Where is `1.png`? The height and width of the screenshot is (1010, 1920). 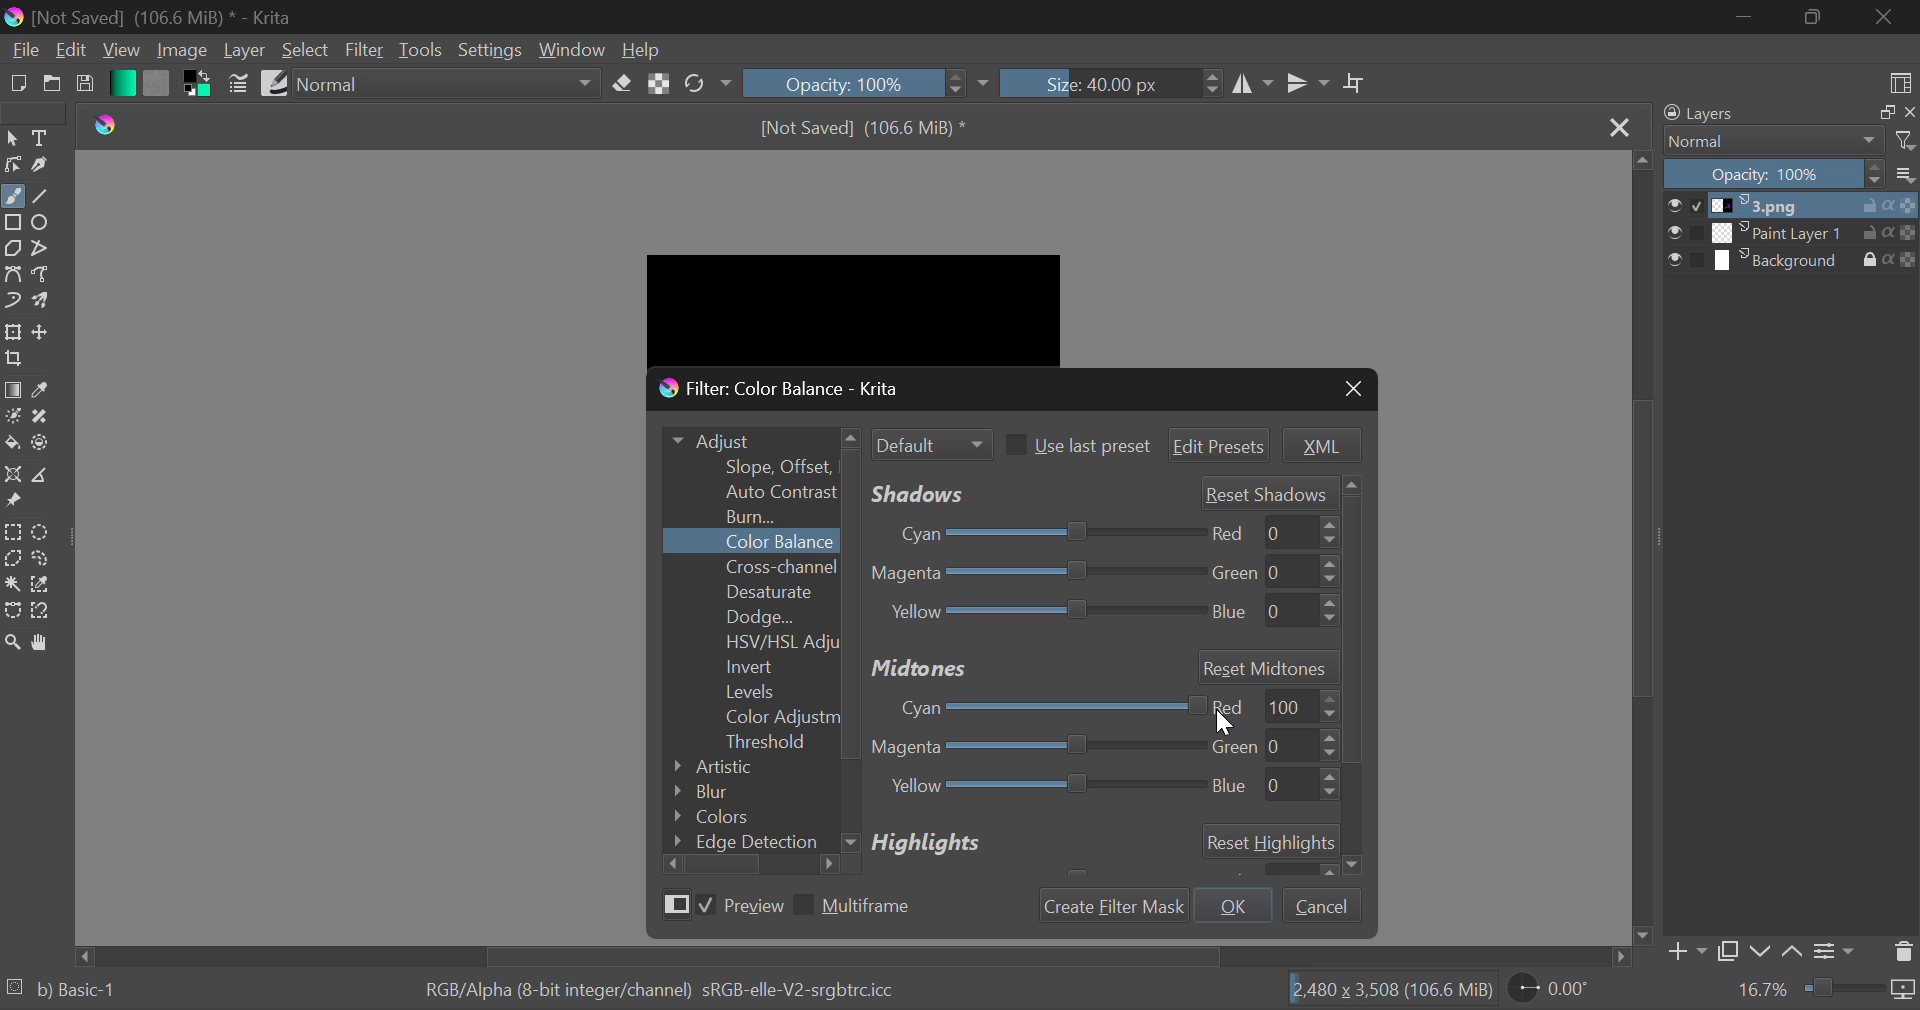
1.png is located at coordinates (1792, 206).